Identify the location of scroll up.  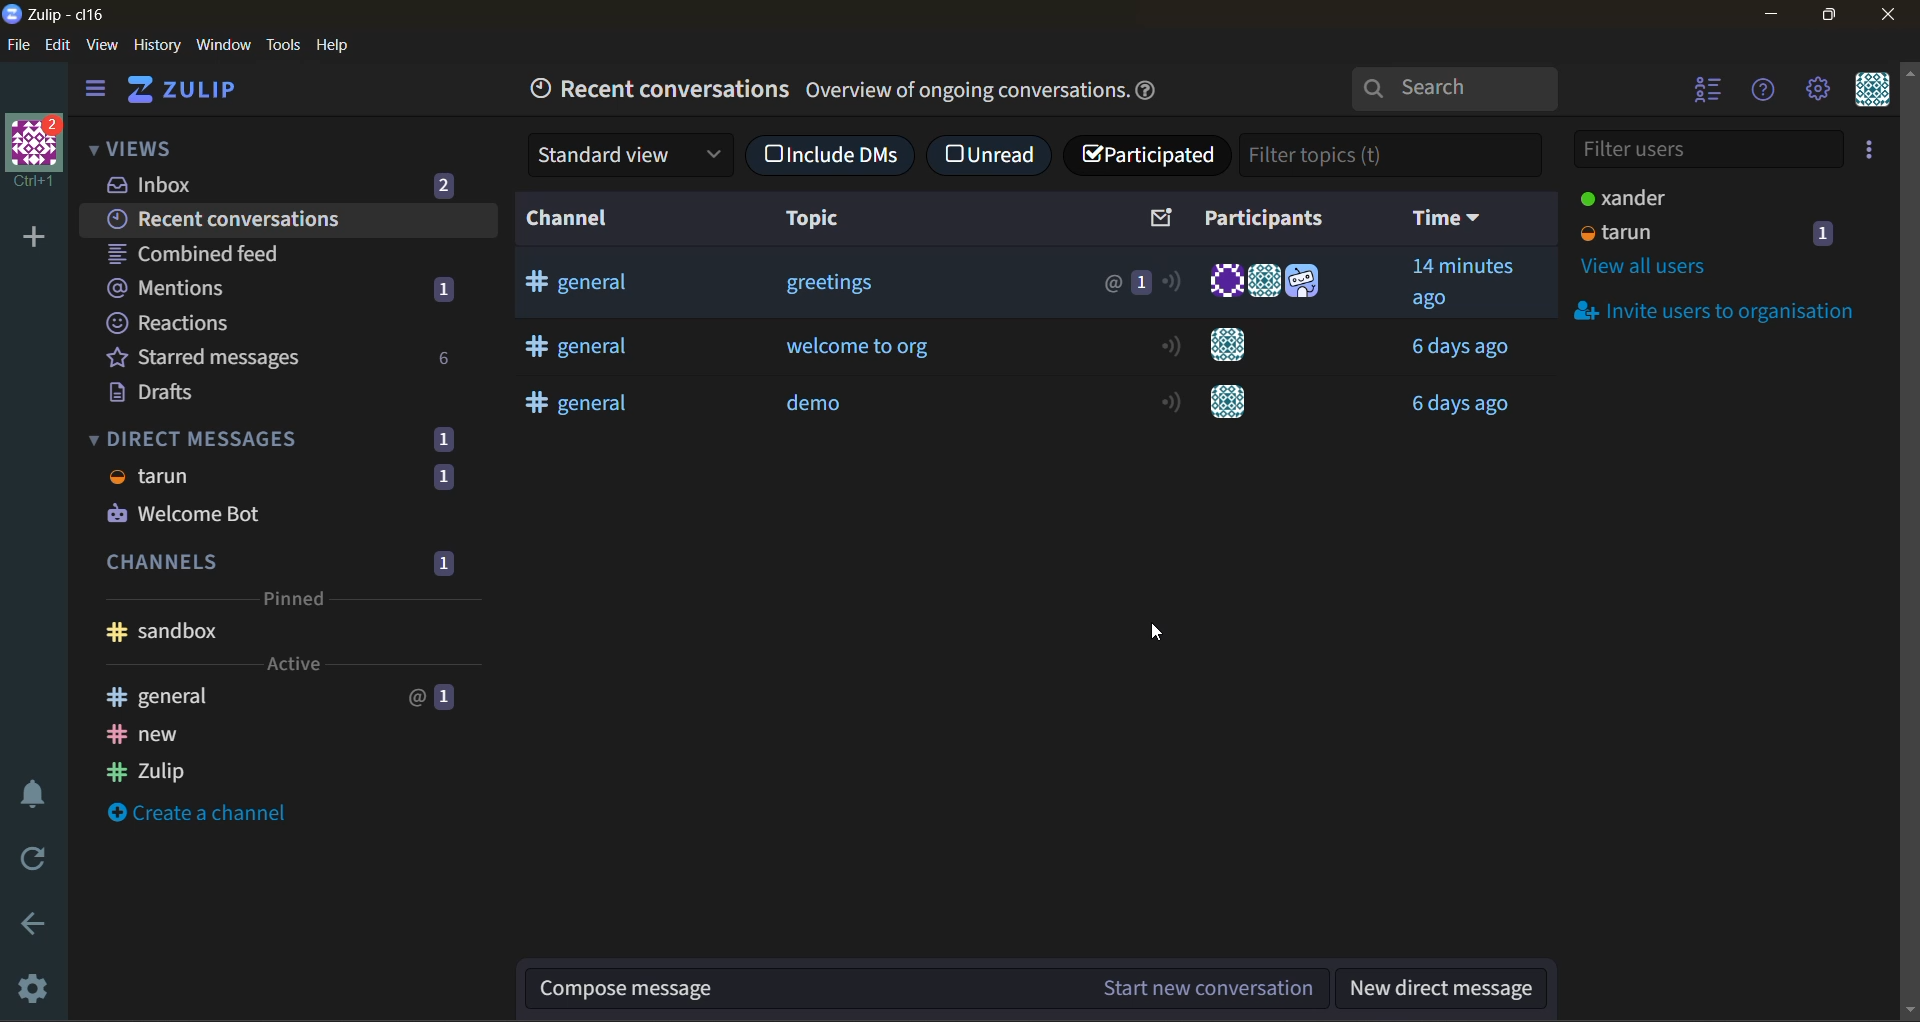
(1908, 74).